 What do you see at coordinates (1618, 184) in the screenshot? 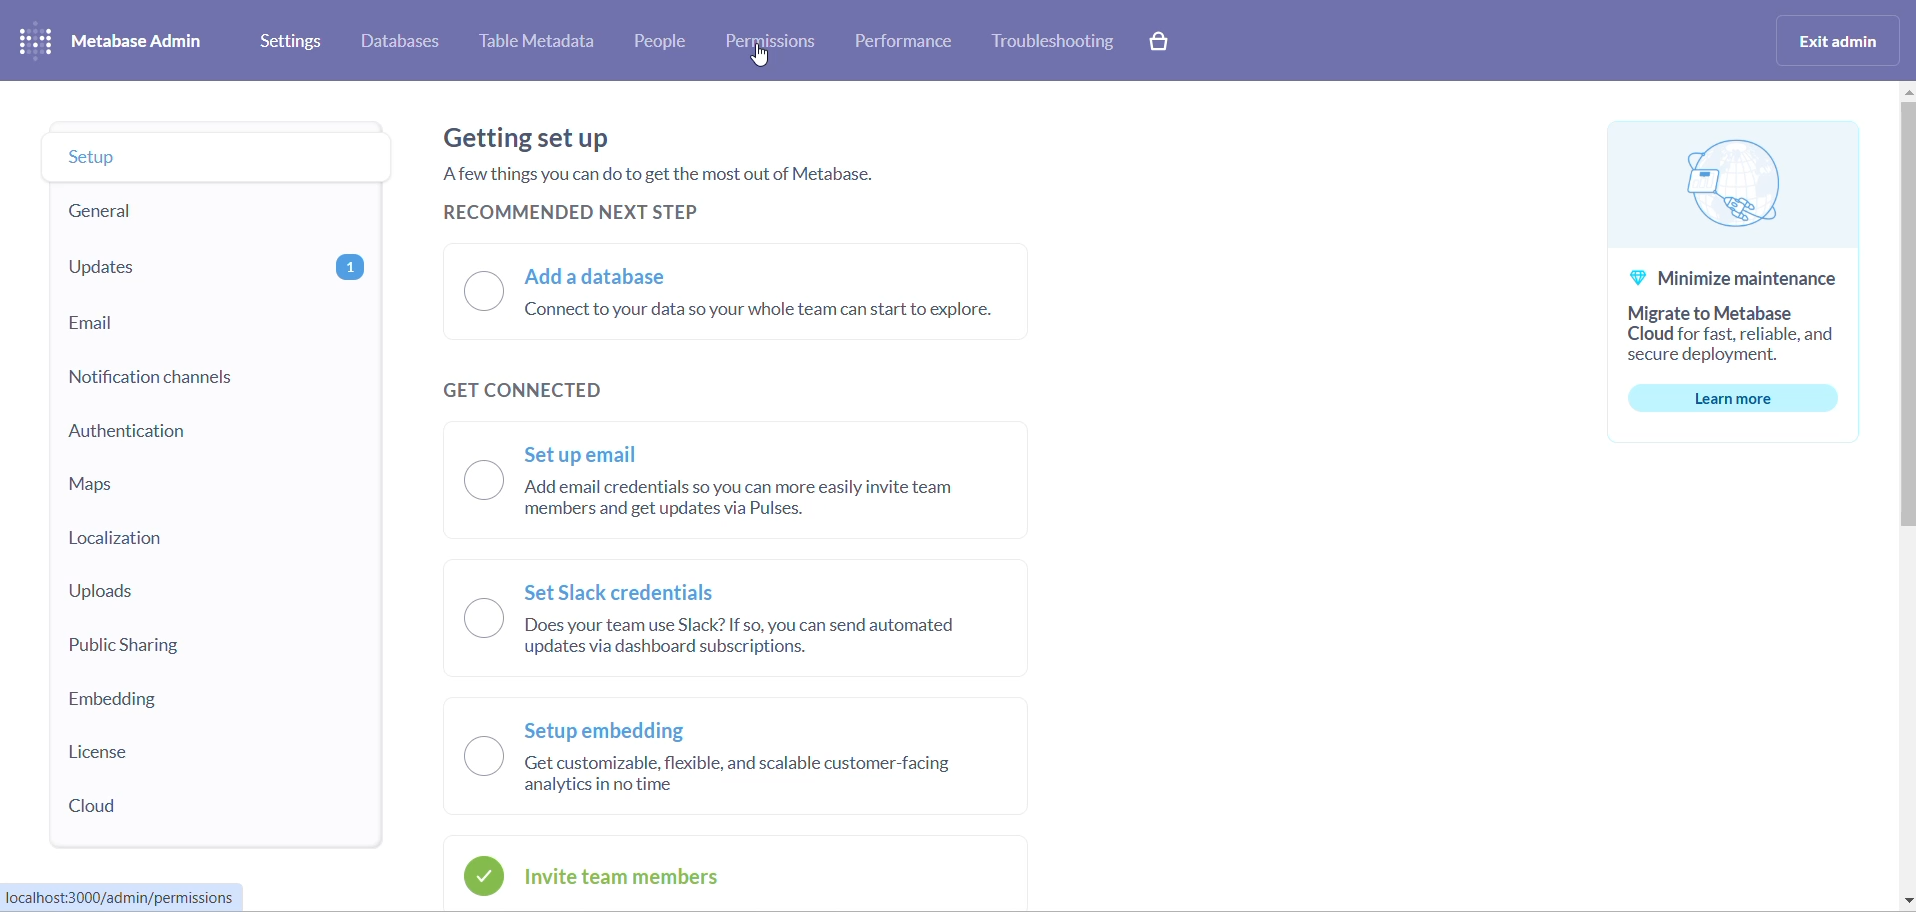
I see `logo` at bounding box center [1618, 184].